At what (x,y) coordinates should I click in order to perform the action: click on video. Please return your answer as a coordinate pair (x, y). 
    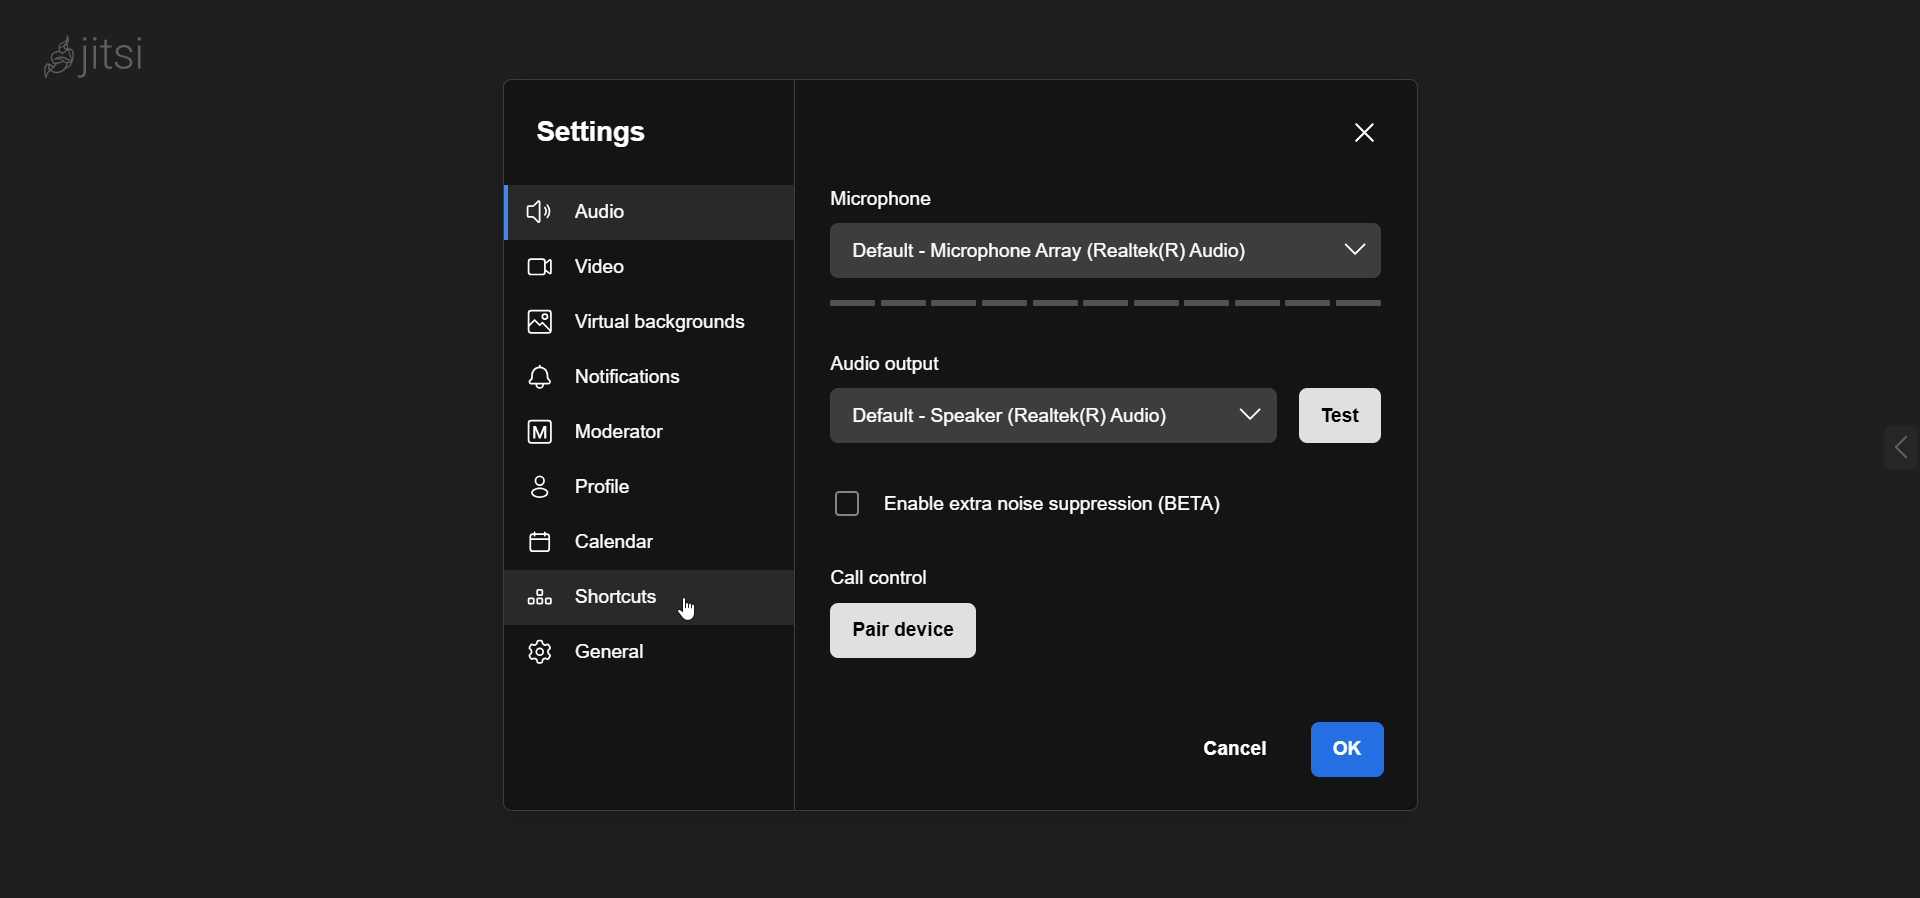
    Looking at the image, I should click on (582, 265).